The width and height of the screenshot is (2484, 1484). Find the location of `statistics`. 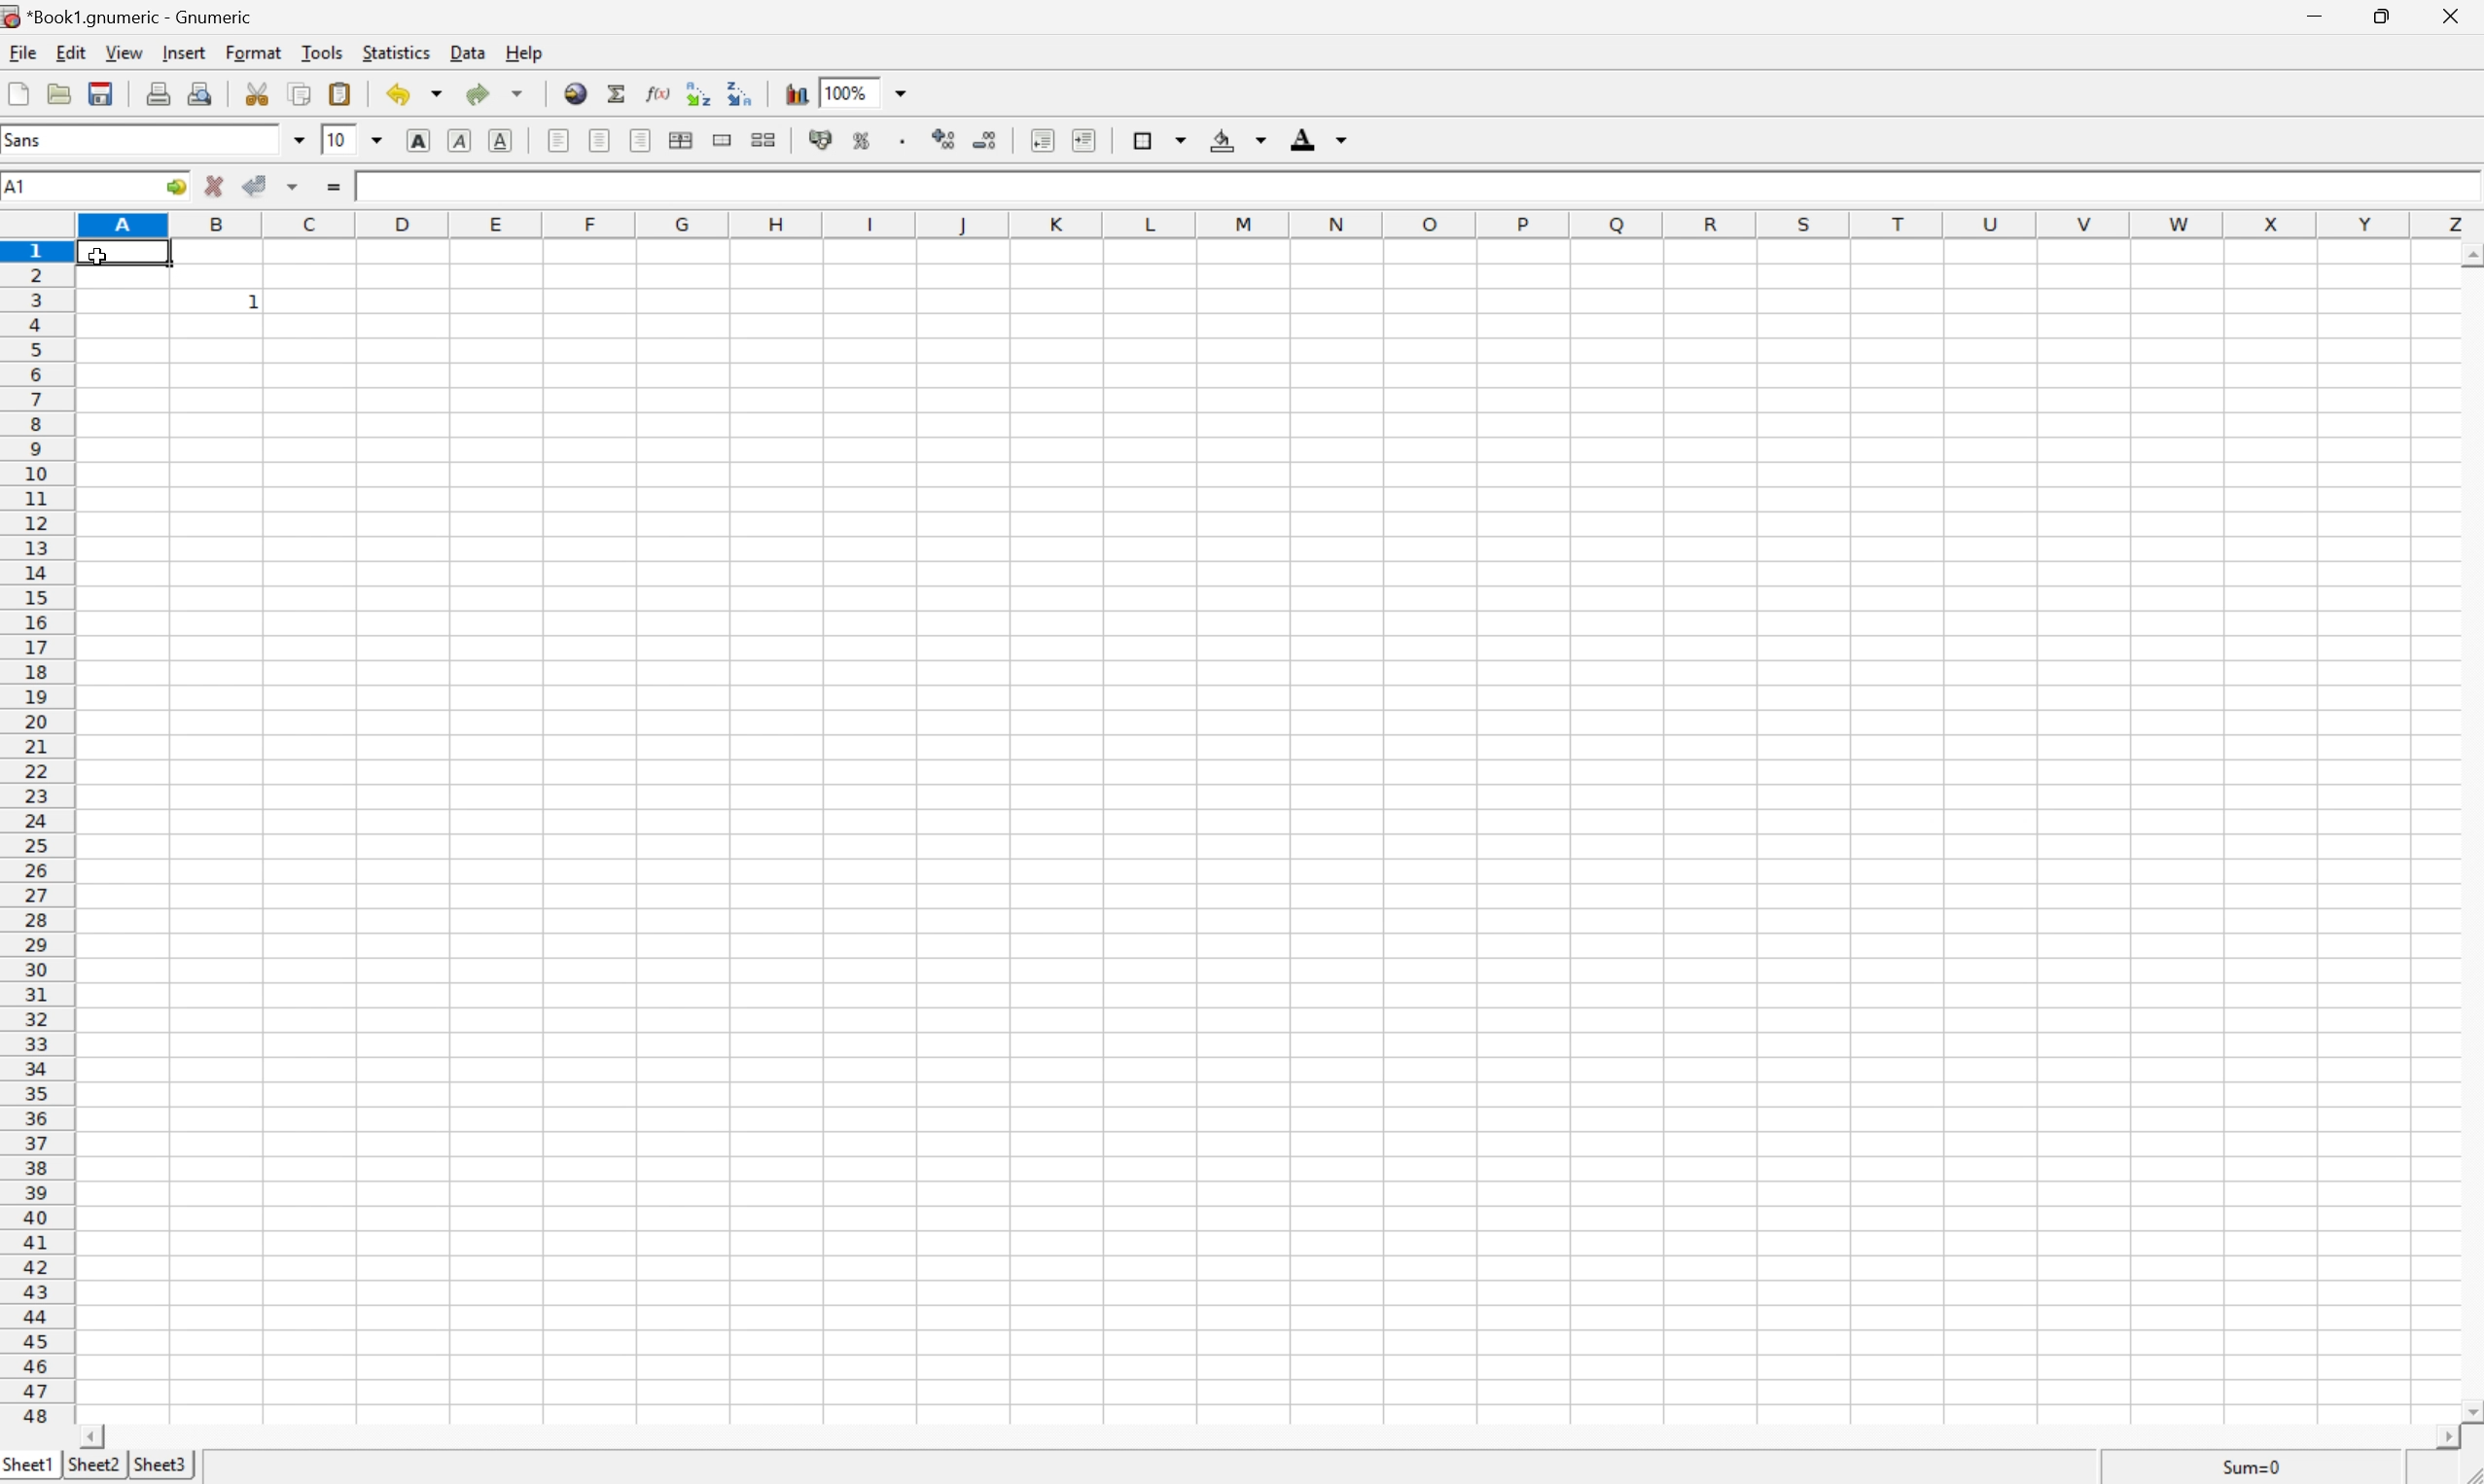

statistics is located at coordinates (396, 51).